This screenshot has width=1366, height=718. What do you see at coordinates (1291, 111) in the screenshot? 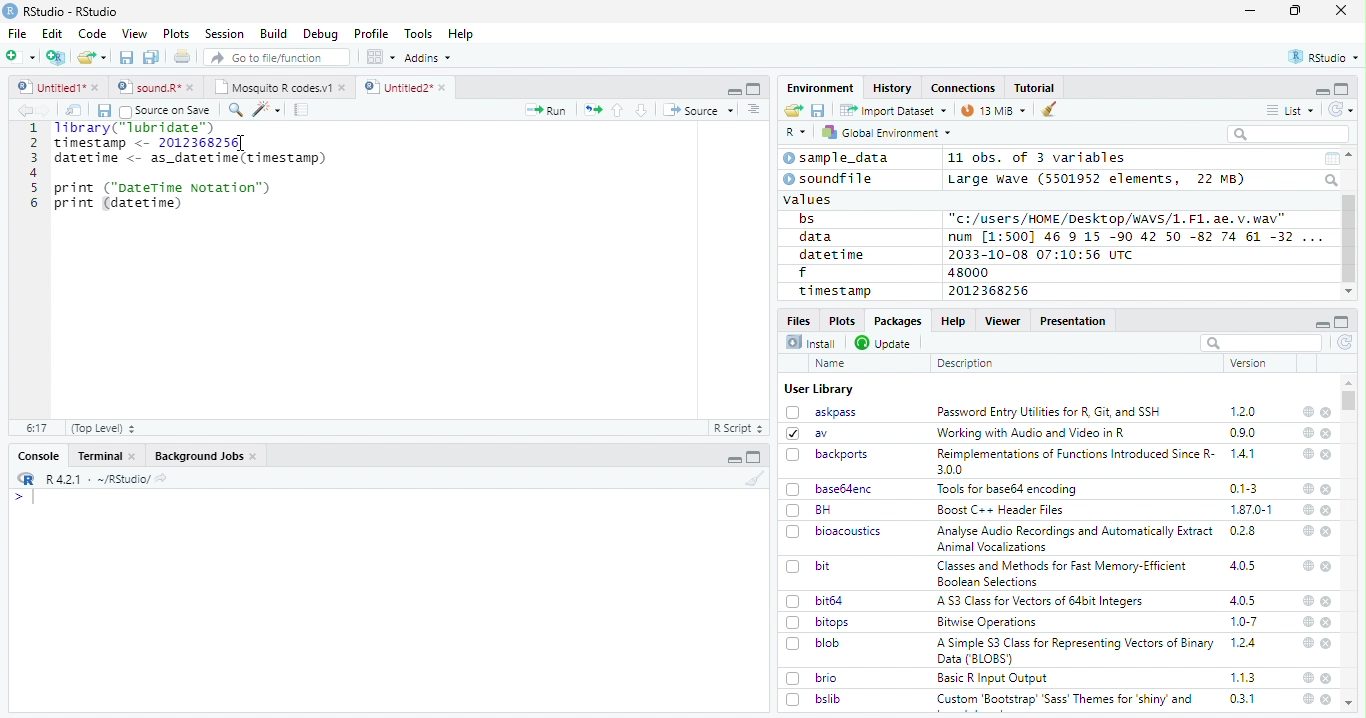
I see `List` at bounding box center [1291, 111].